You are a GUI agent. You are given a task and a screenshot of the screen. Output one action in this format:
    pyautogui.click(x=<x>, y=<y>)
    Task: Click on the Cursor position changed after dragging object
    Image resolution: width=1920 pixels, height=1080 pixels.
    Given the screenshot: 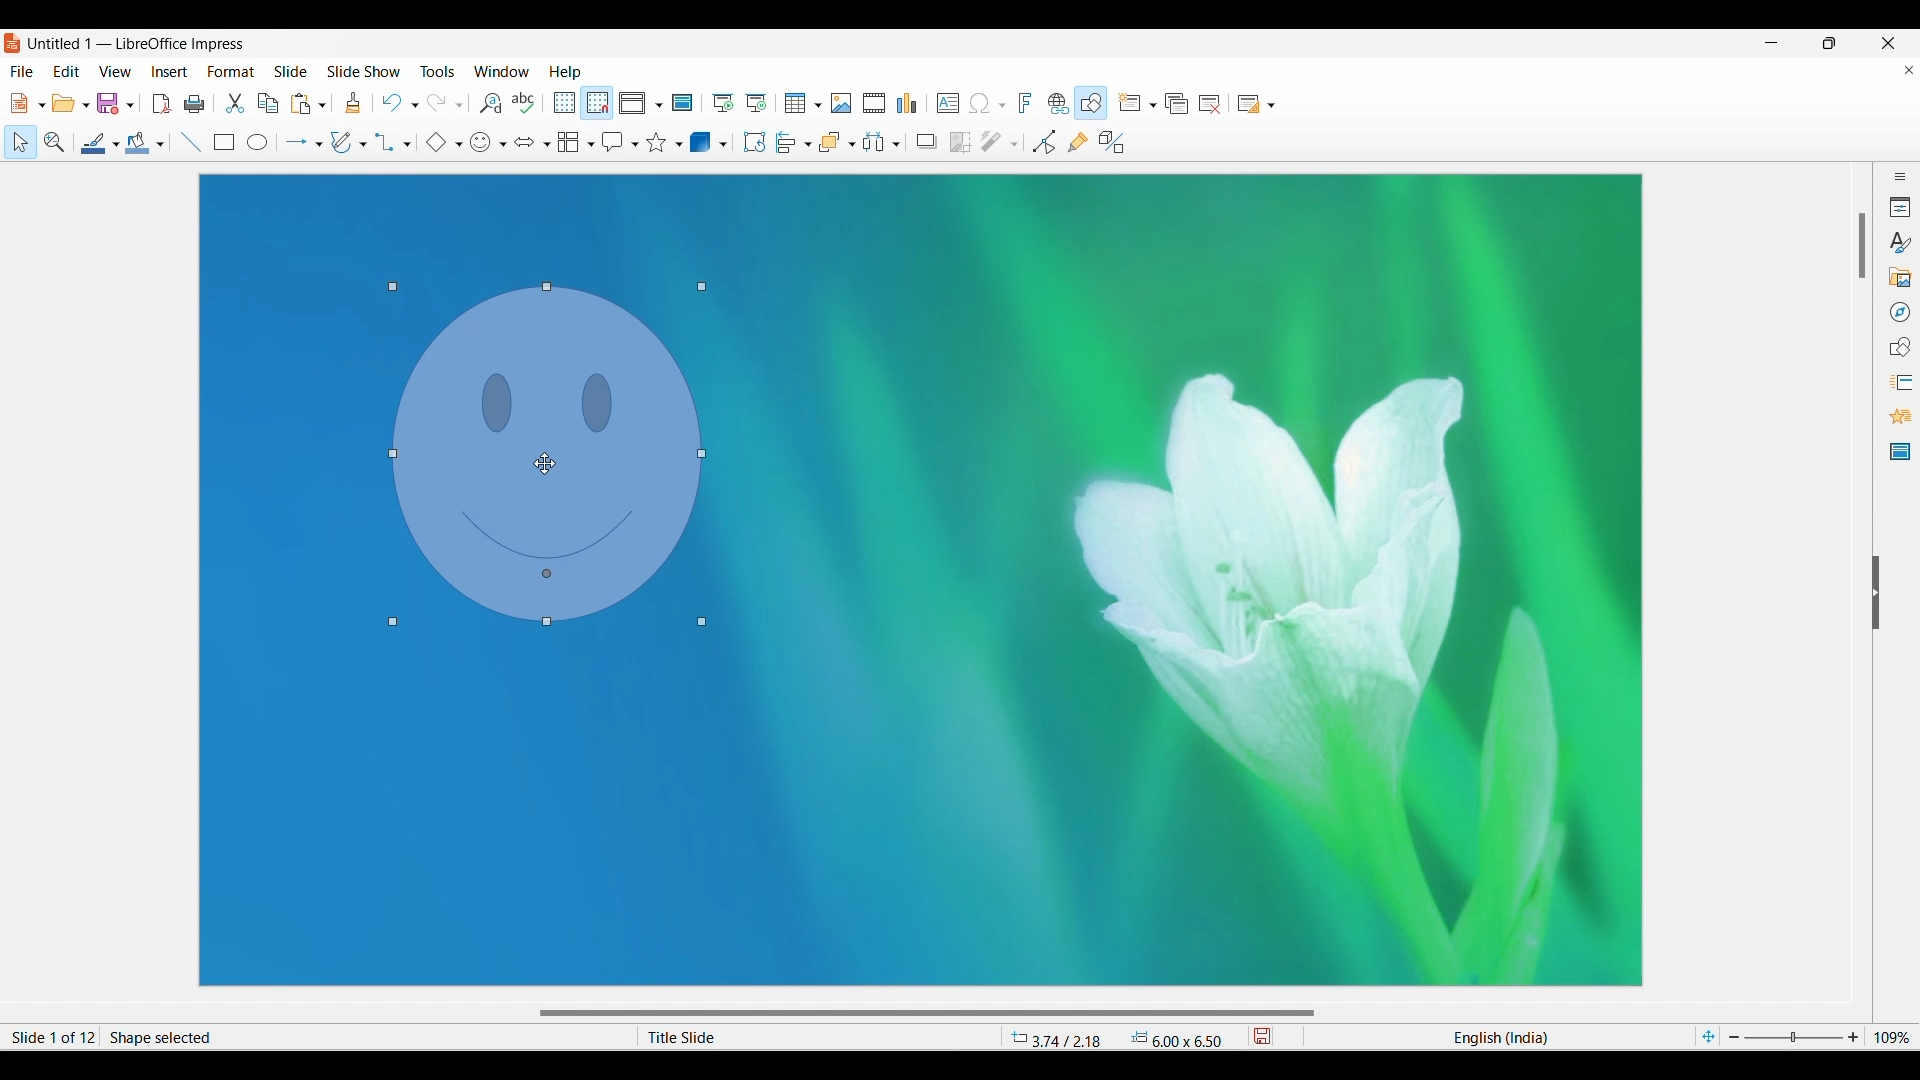 What is the action you would take?
    pyautogui.click(x=545, y=464)
    